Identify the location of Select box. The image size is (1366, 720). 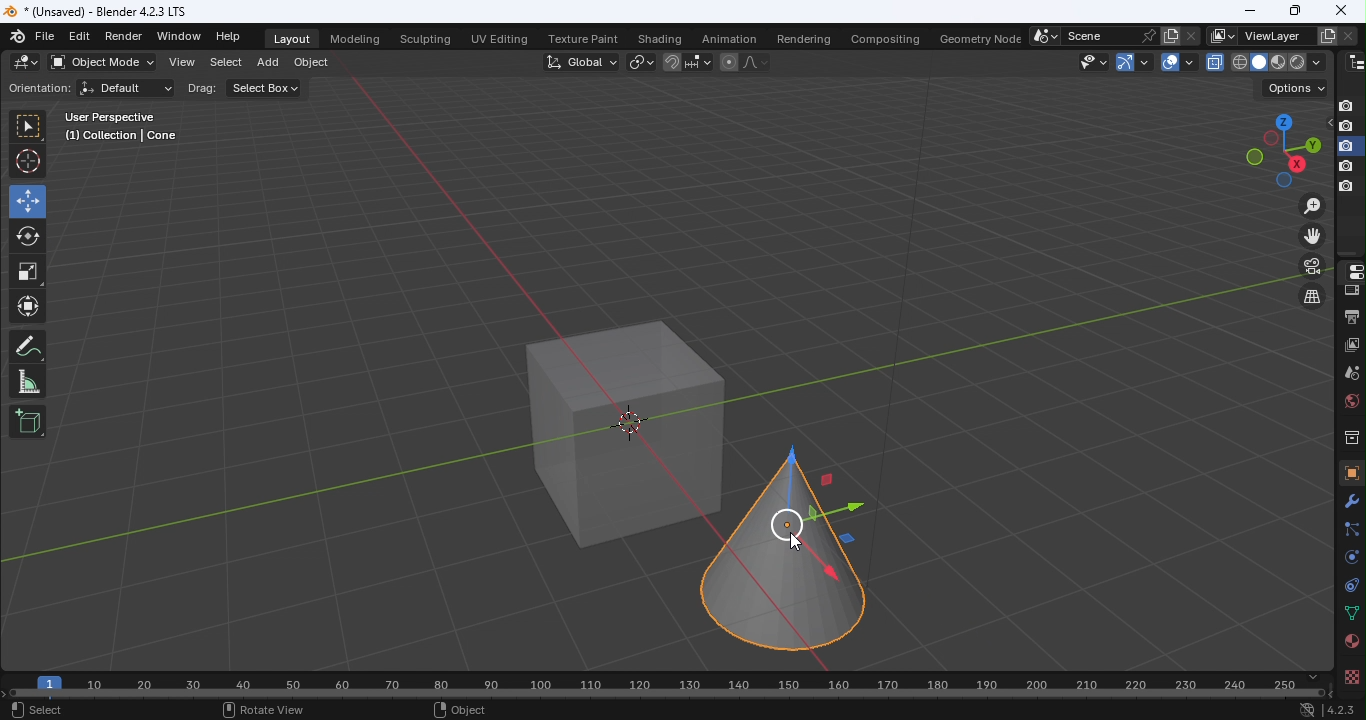
(27, 127).